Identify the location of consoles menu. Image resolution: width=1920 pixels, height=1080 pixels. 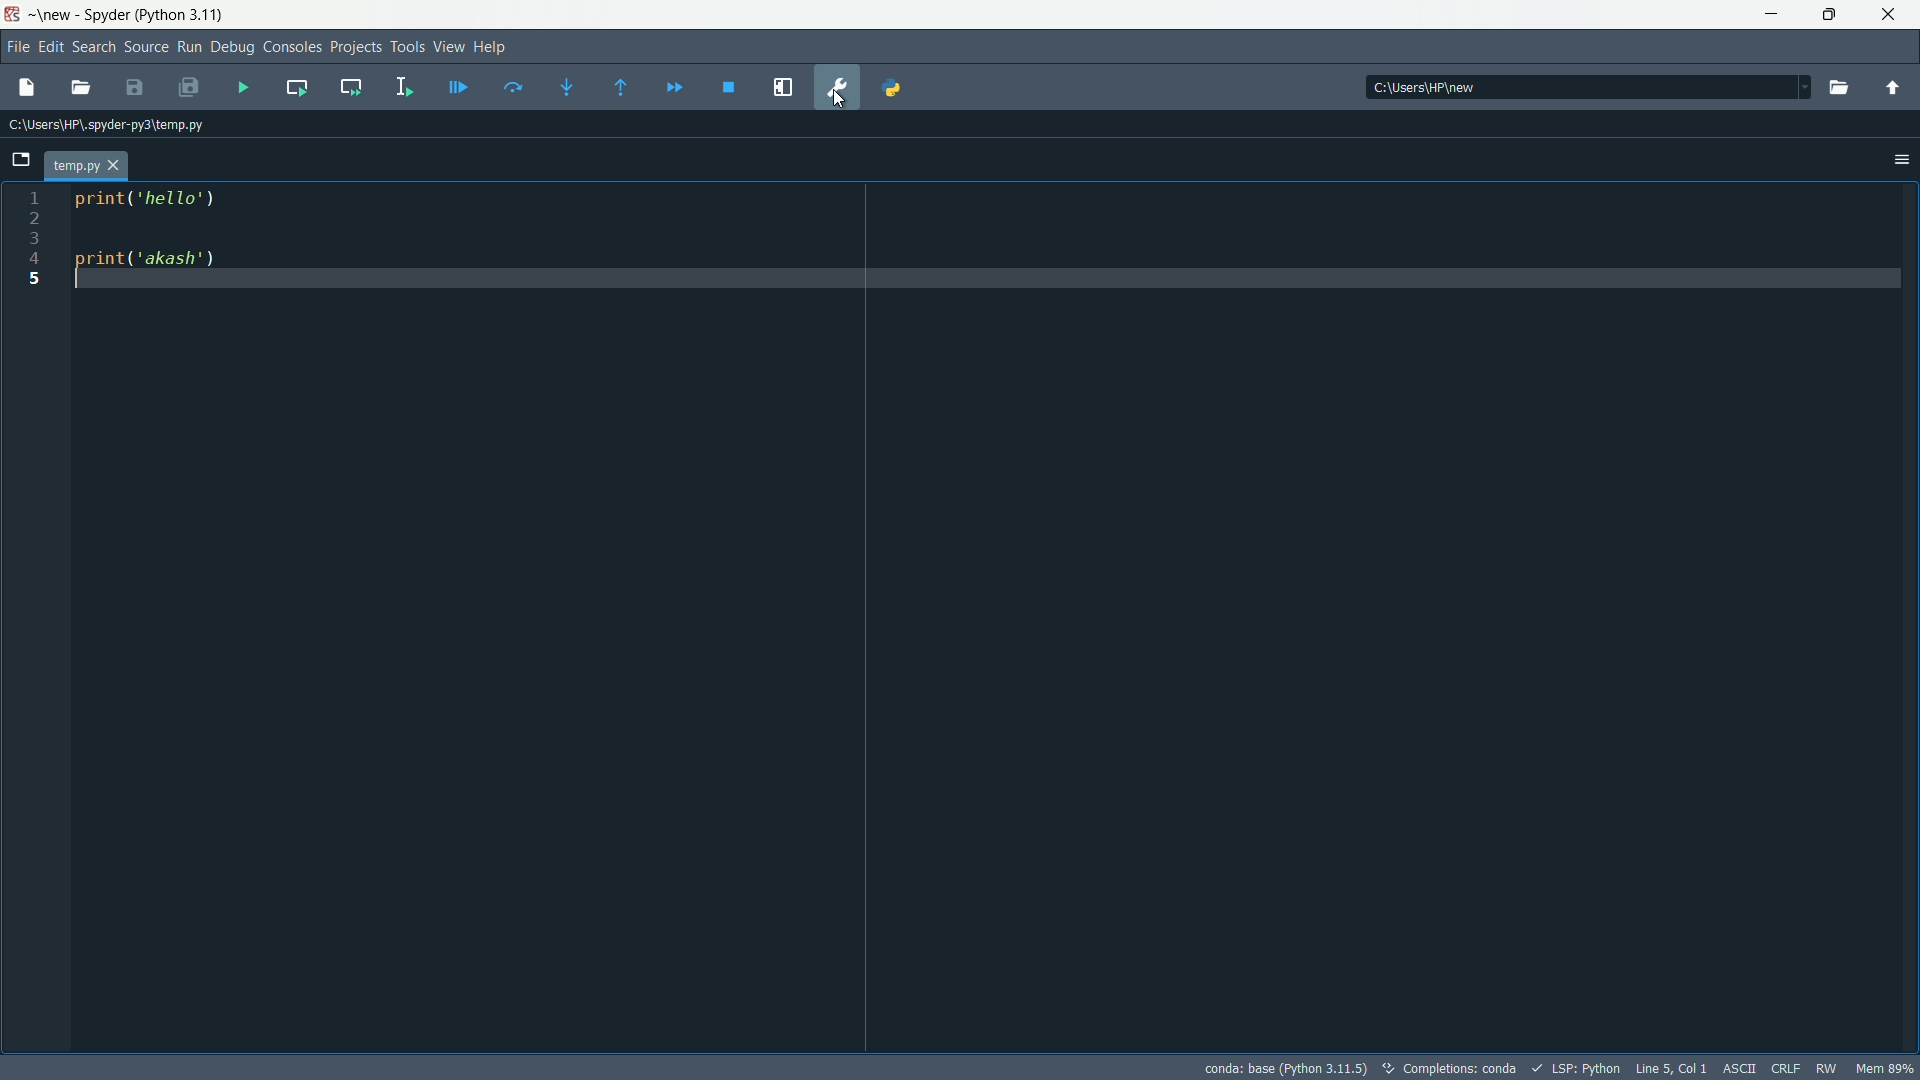
(293, 47).